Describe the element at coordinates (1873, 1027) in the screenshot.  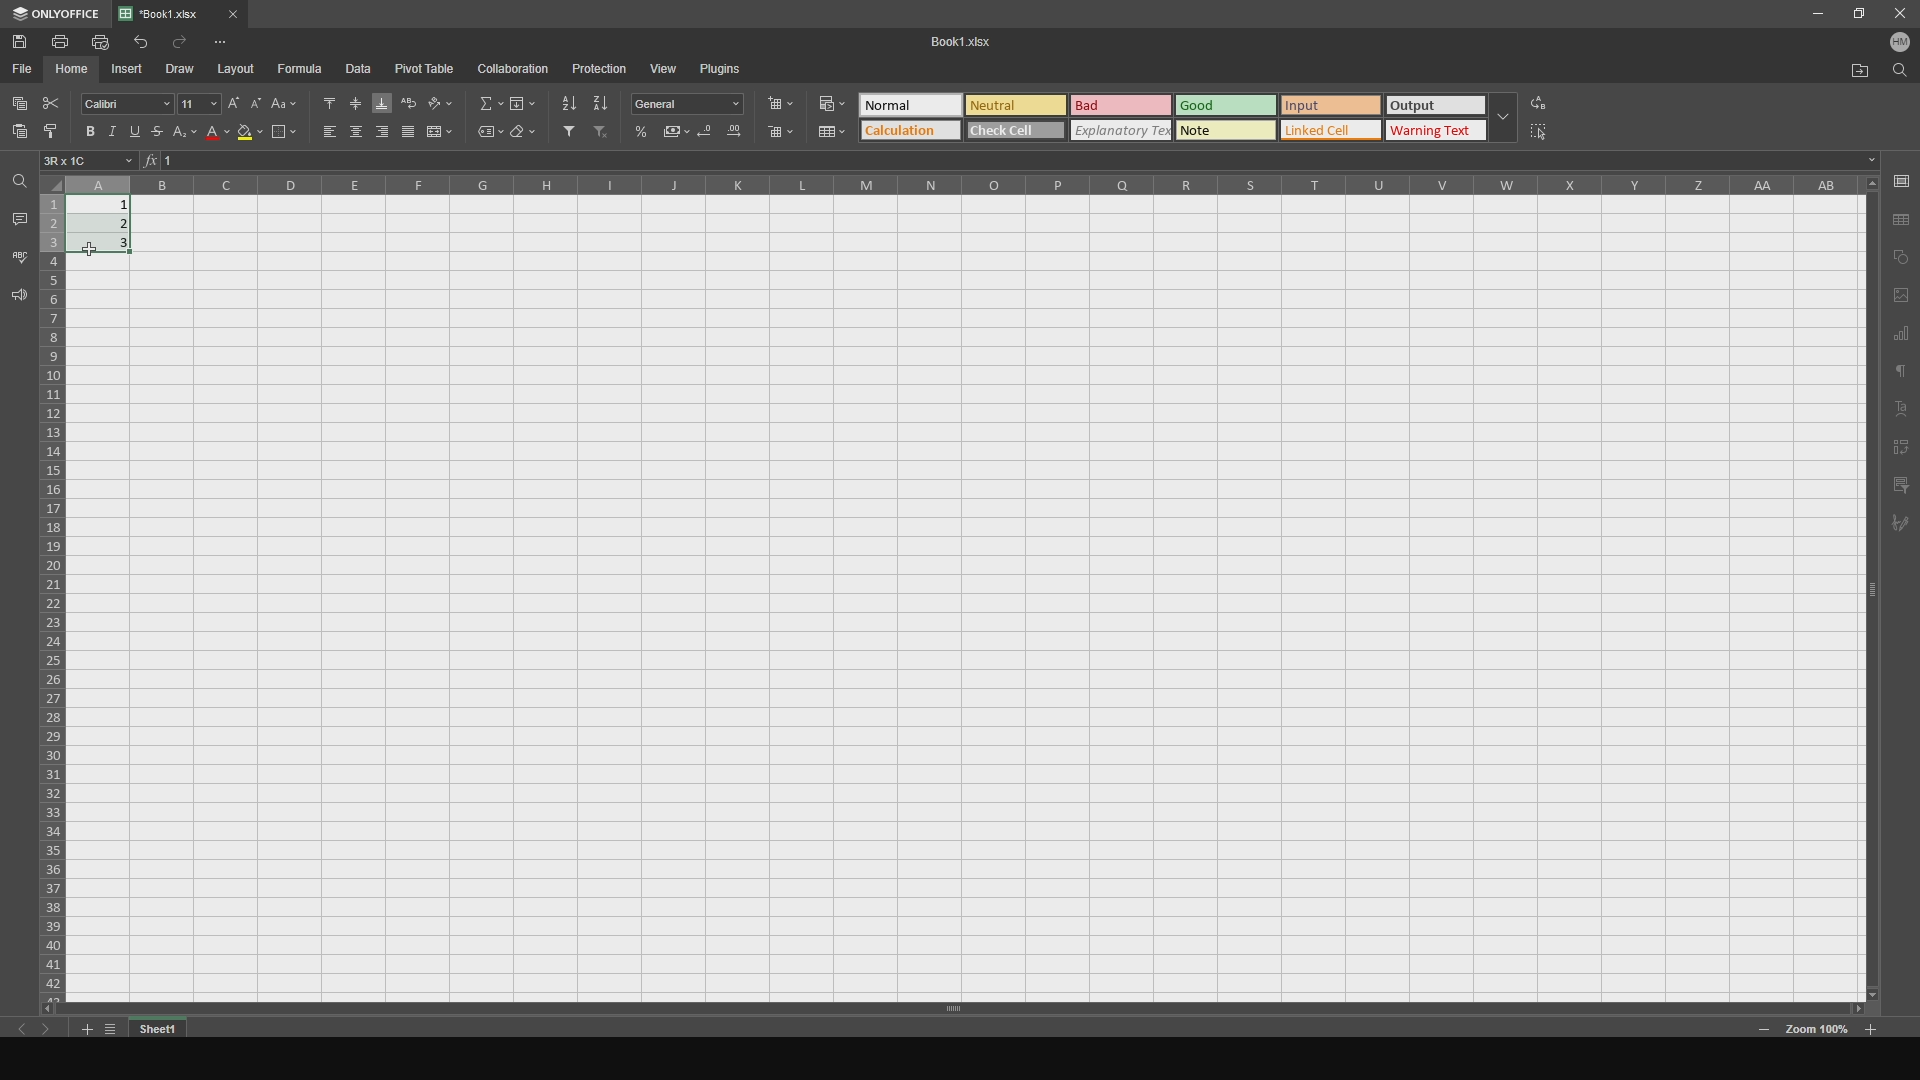
I see `zoom out` at that location.